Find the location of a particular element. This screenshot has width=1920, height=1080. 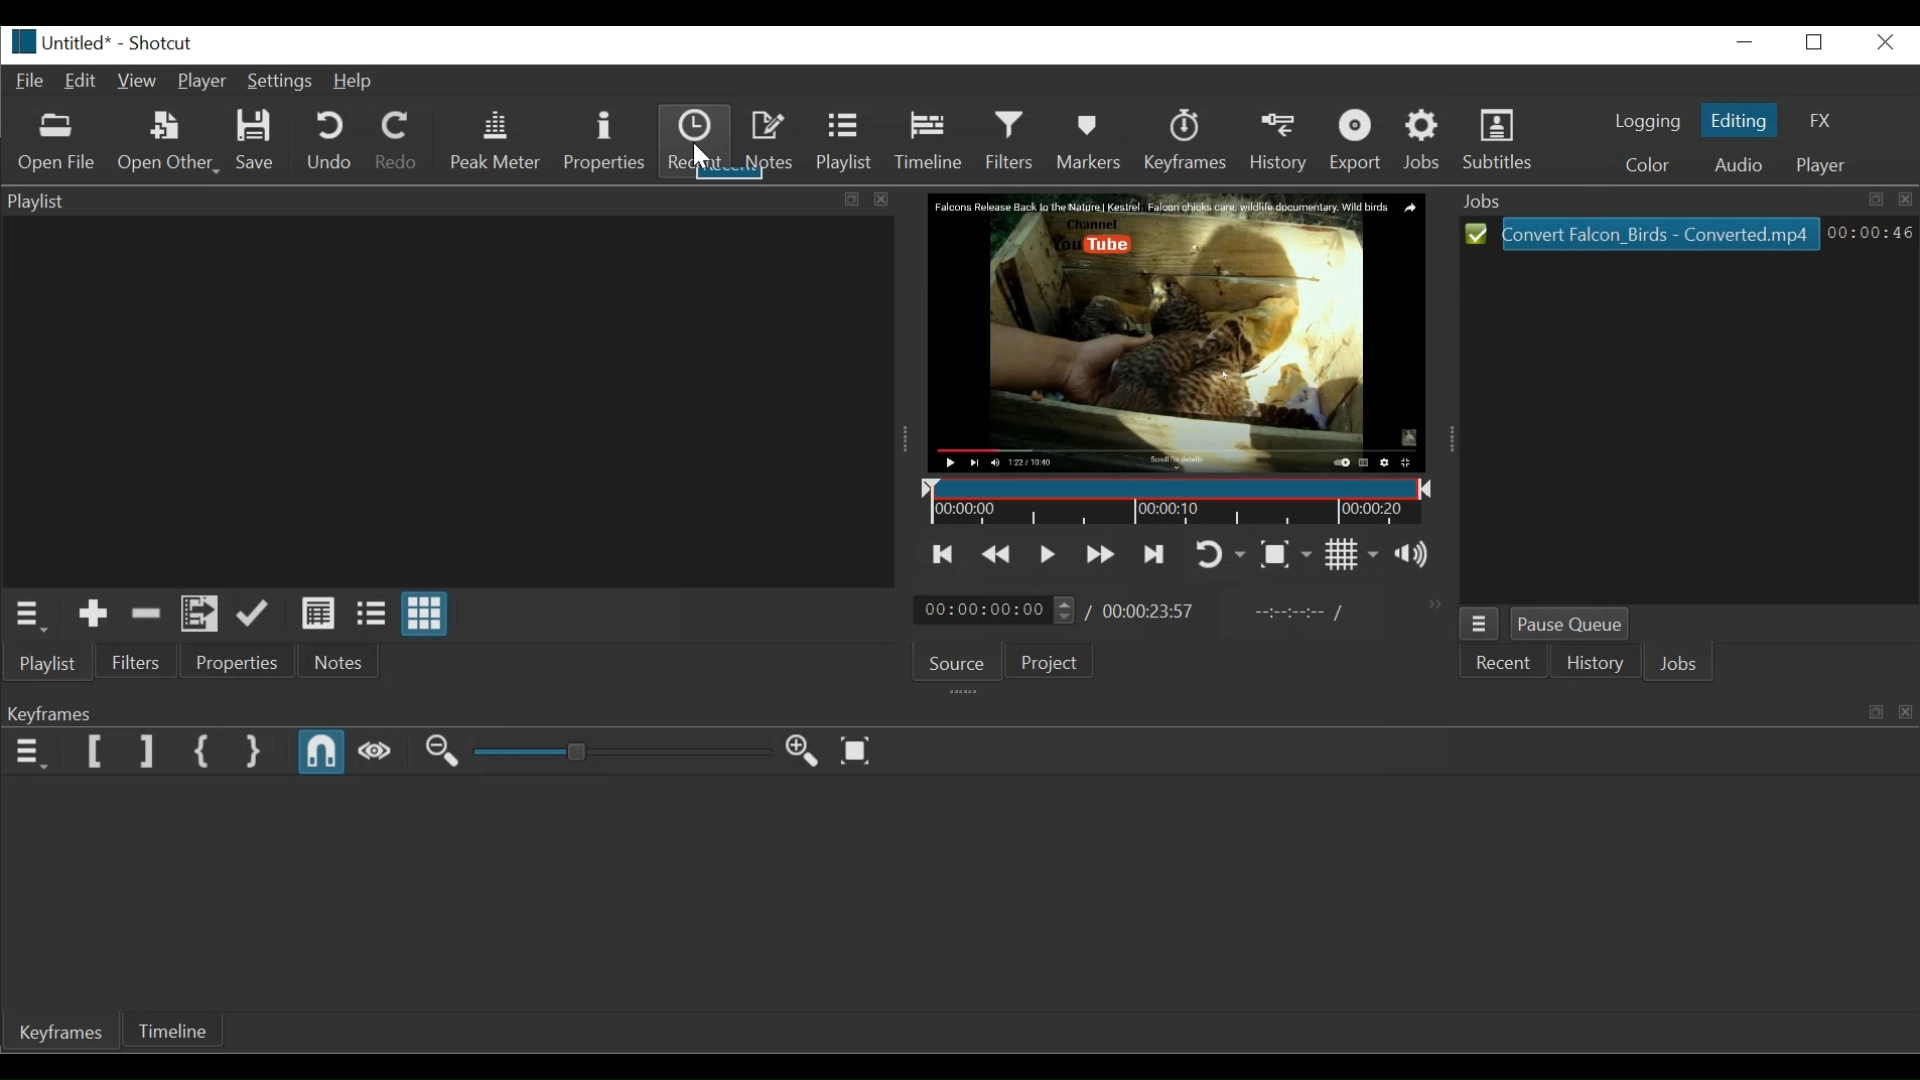

History is located at coordinates (1282, 140).